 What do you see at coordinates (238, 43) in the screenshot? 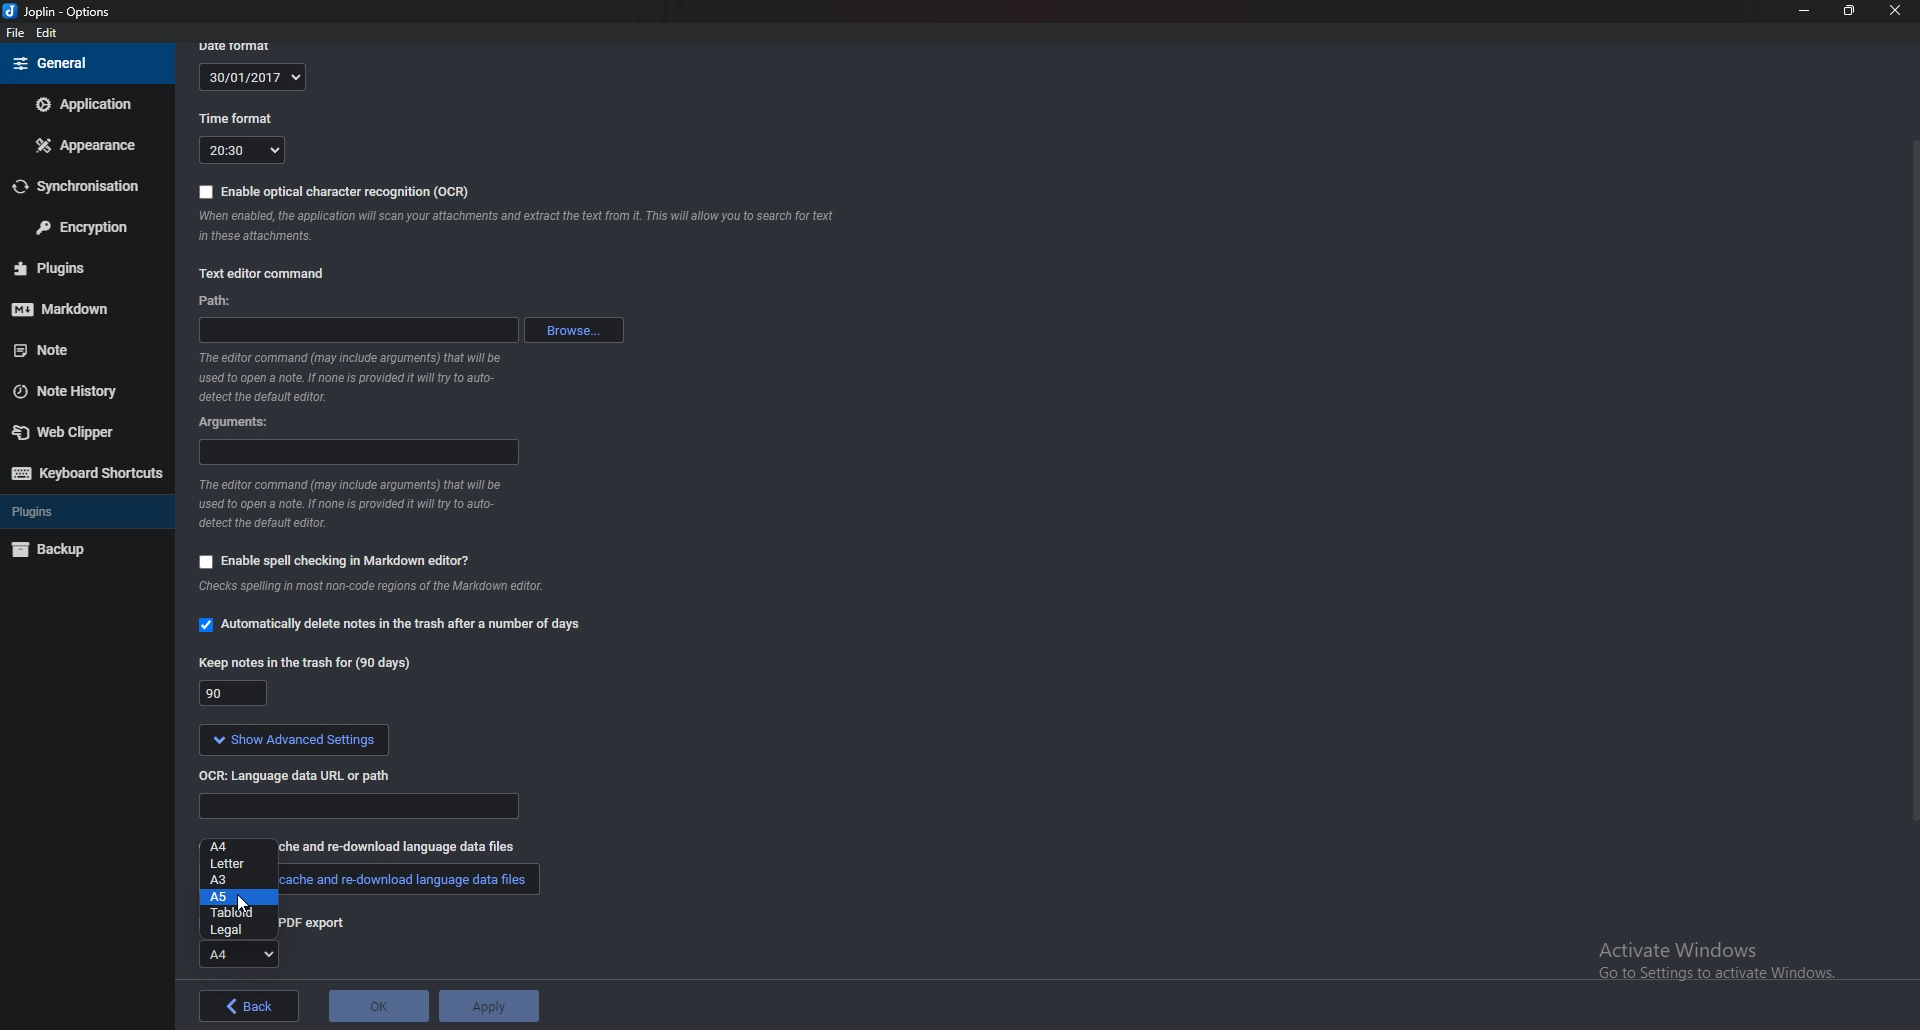
I see `date format` at bounding box center [238, 43].